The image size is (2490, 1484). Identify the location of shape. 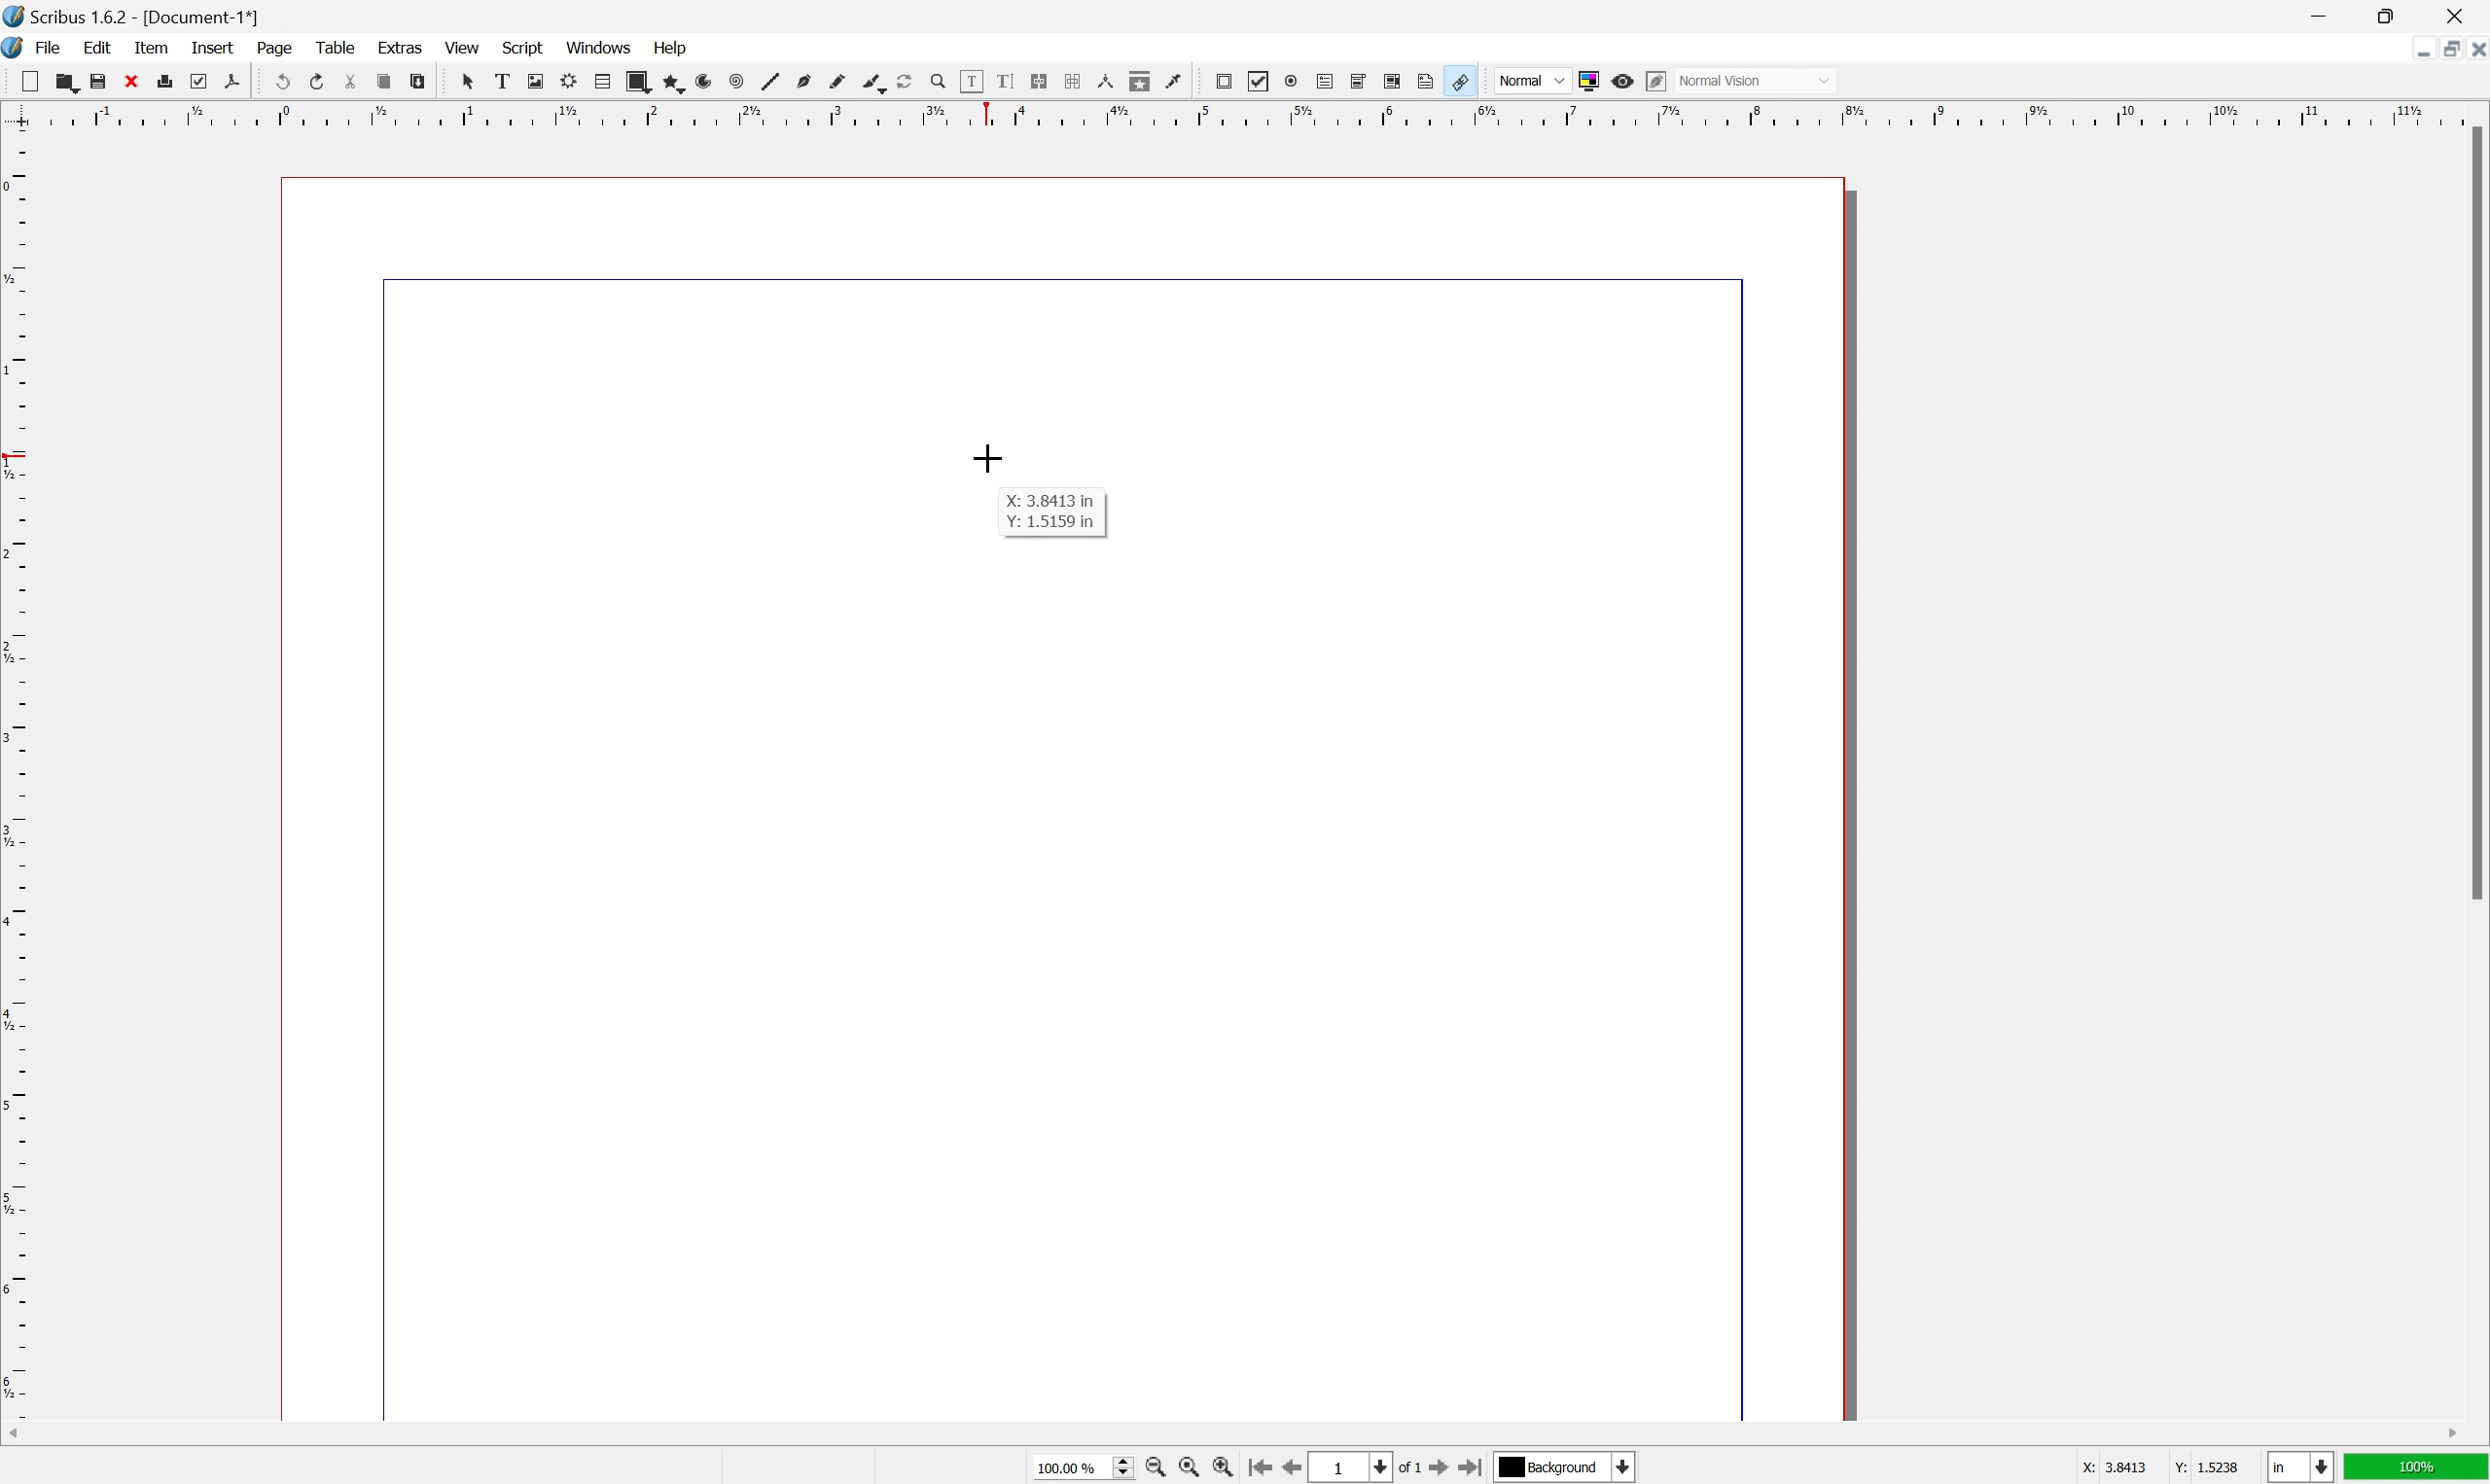
(638, 81).